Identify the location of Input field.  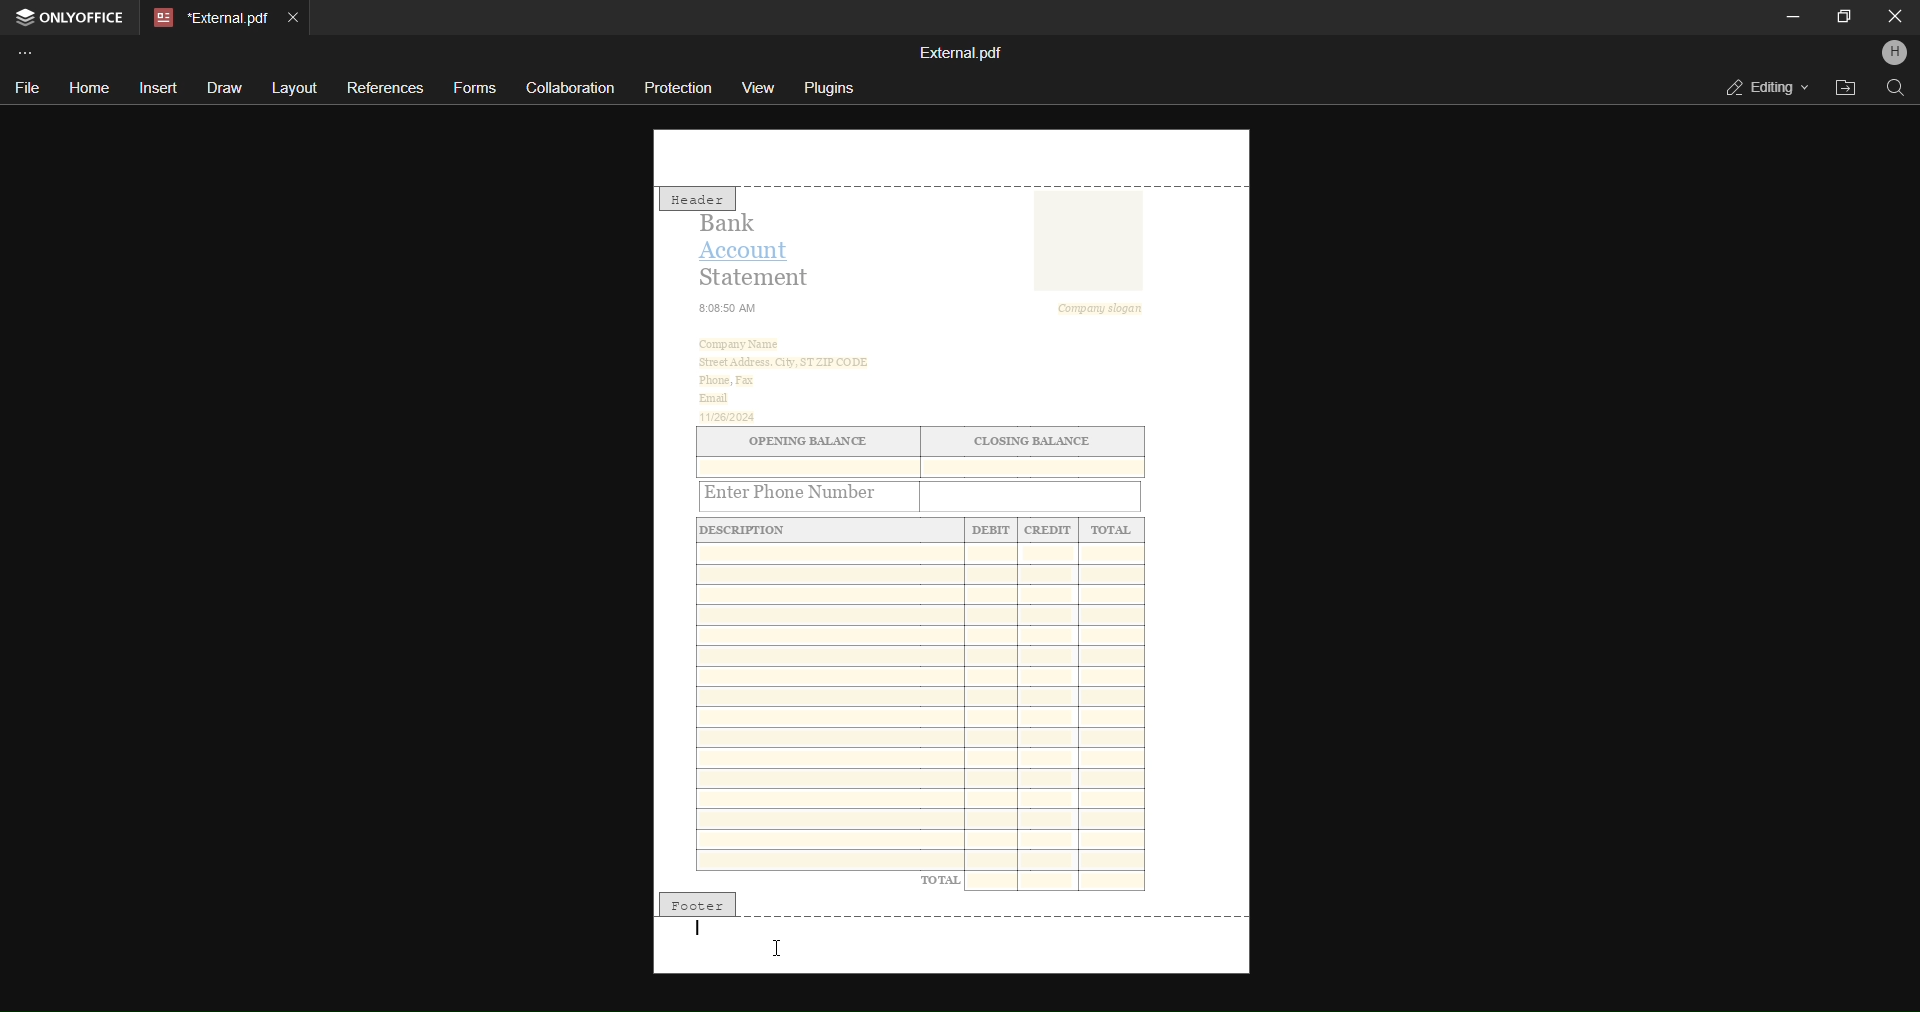
(1032, 495).